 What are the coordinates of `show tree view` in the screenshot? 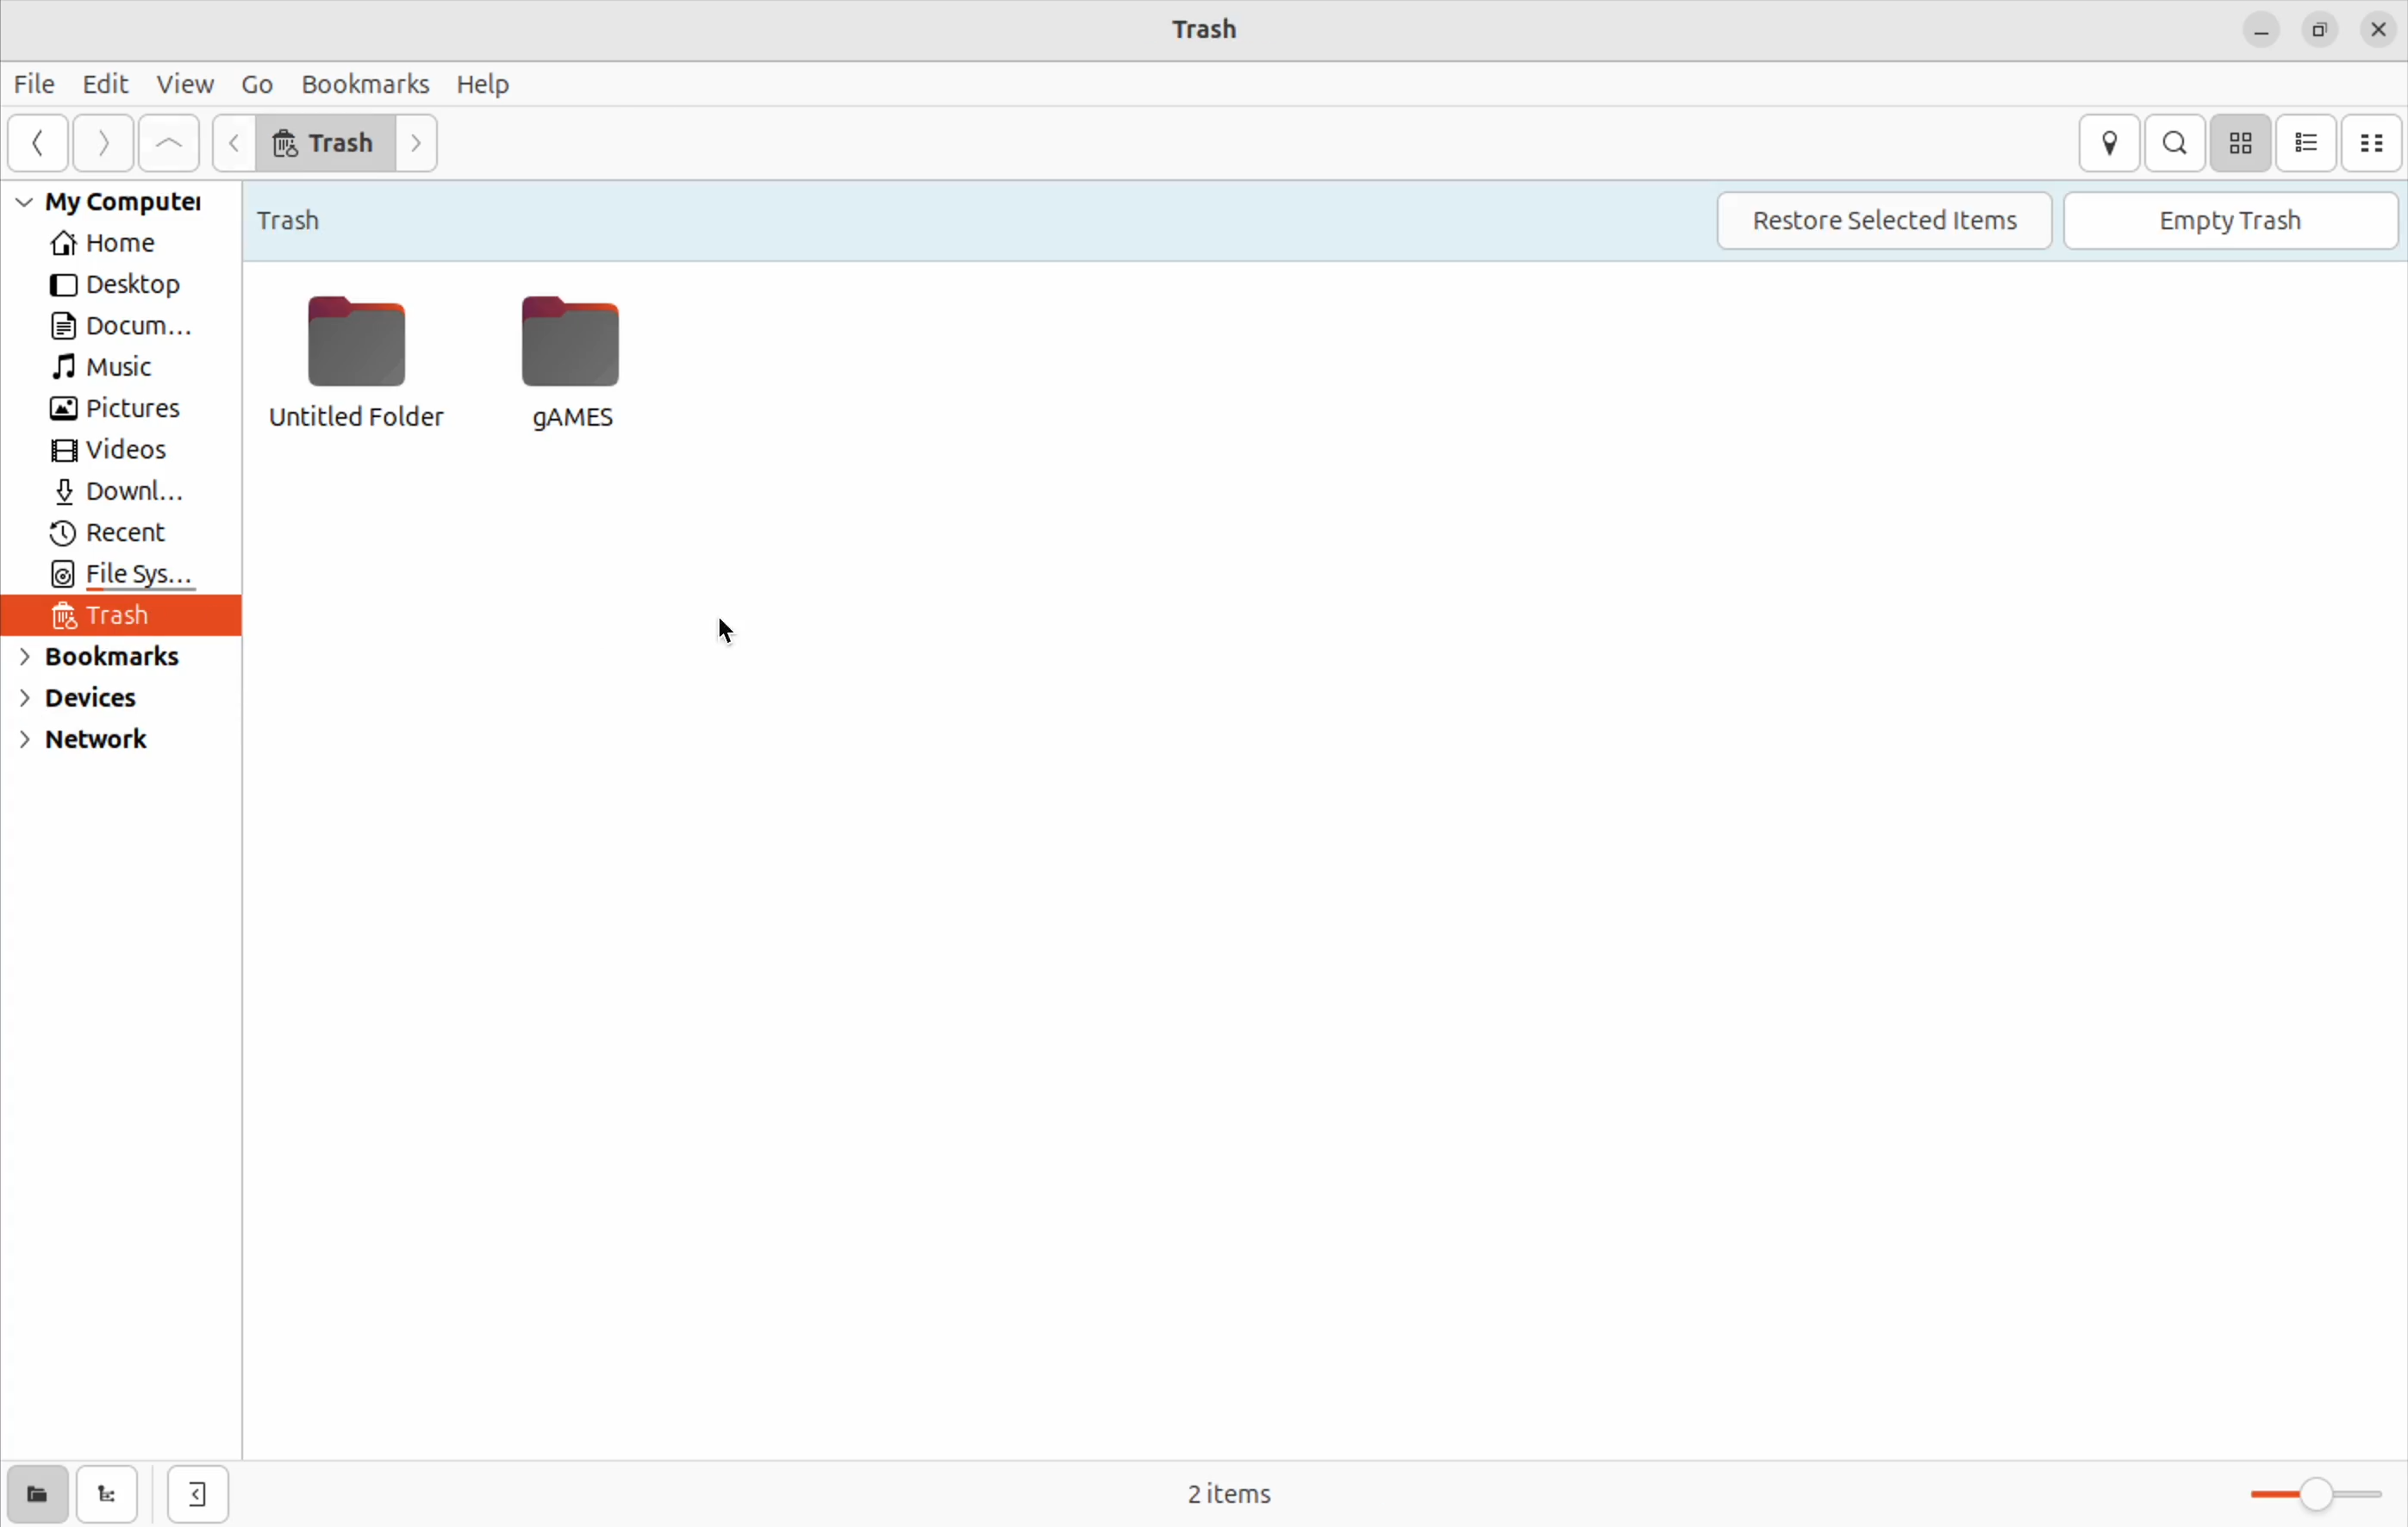 It's located at (112, 1492).